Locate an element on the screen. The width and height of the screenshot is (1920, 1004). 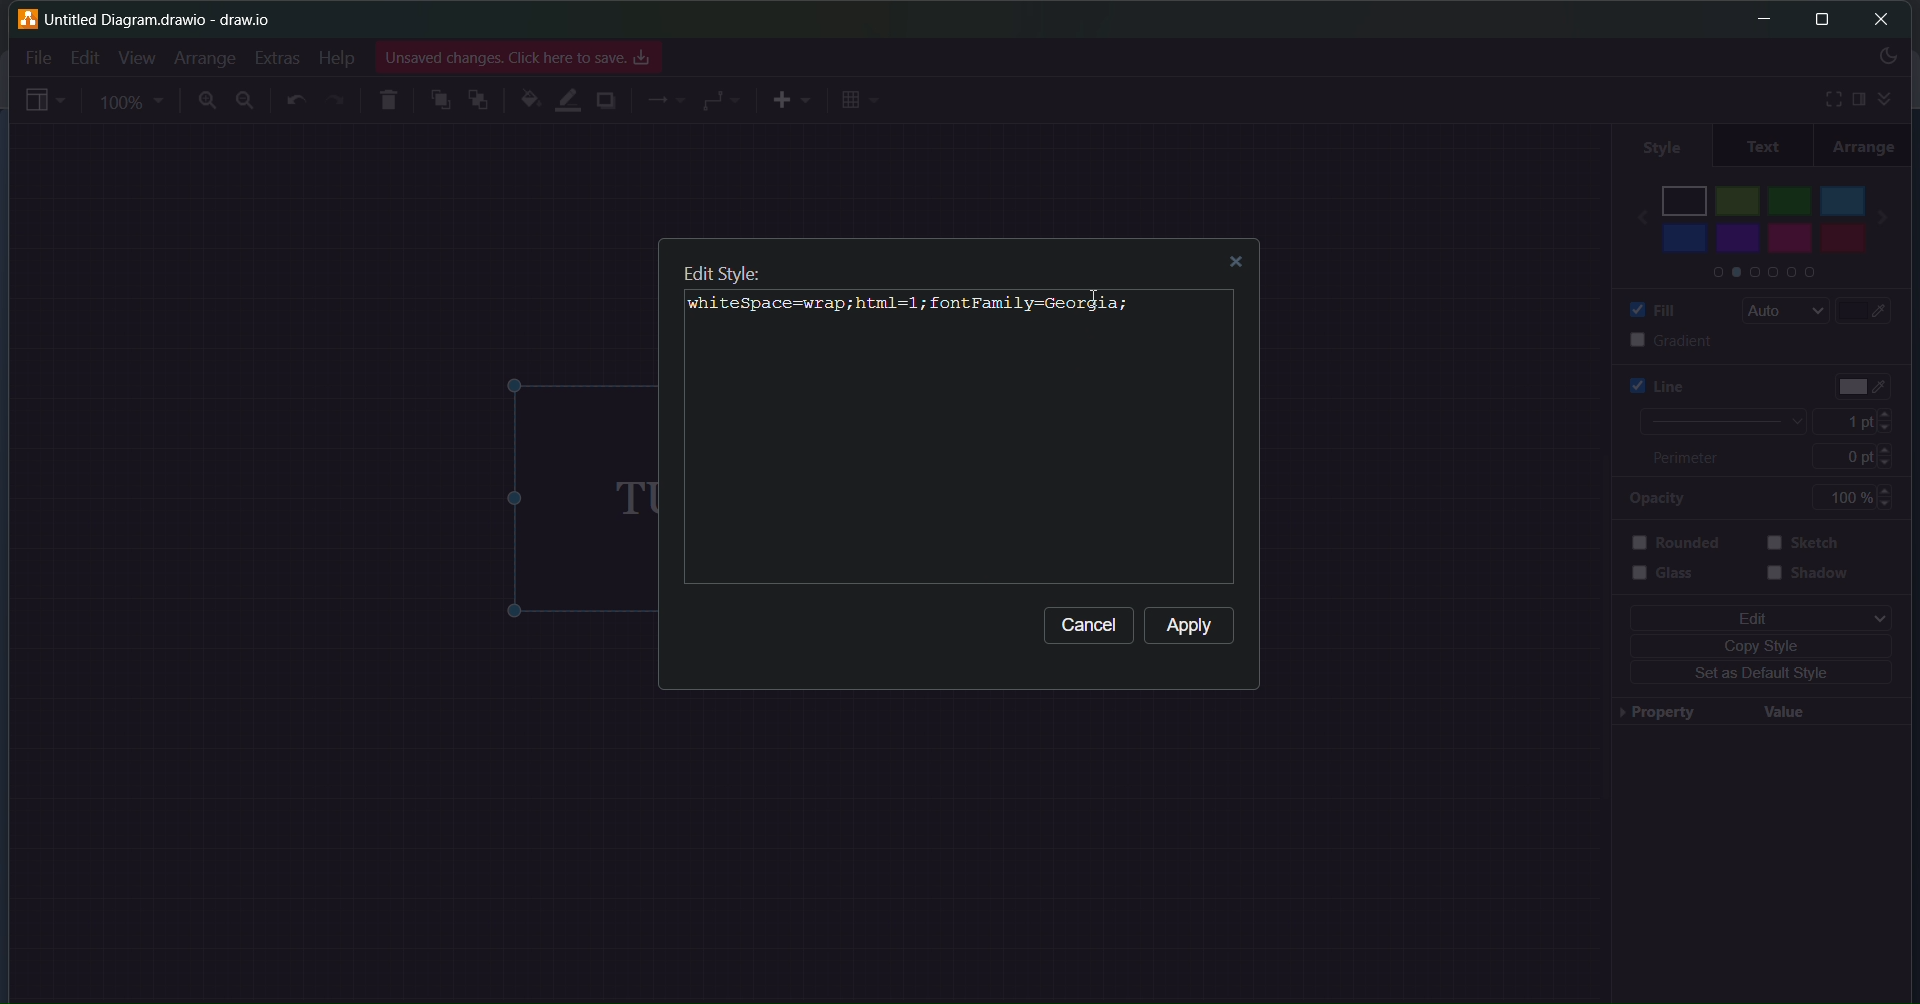
lines is located at coordinates (666, 103).